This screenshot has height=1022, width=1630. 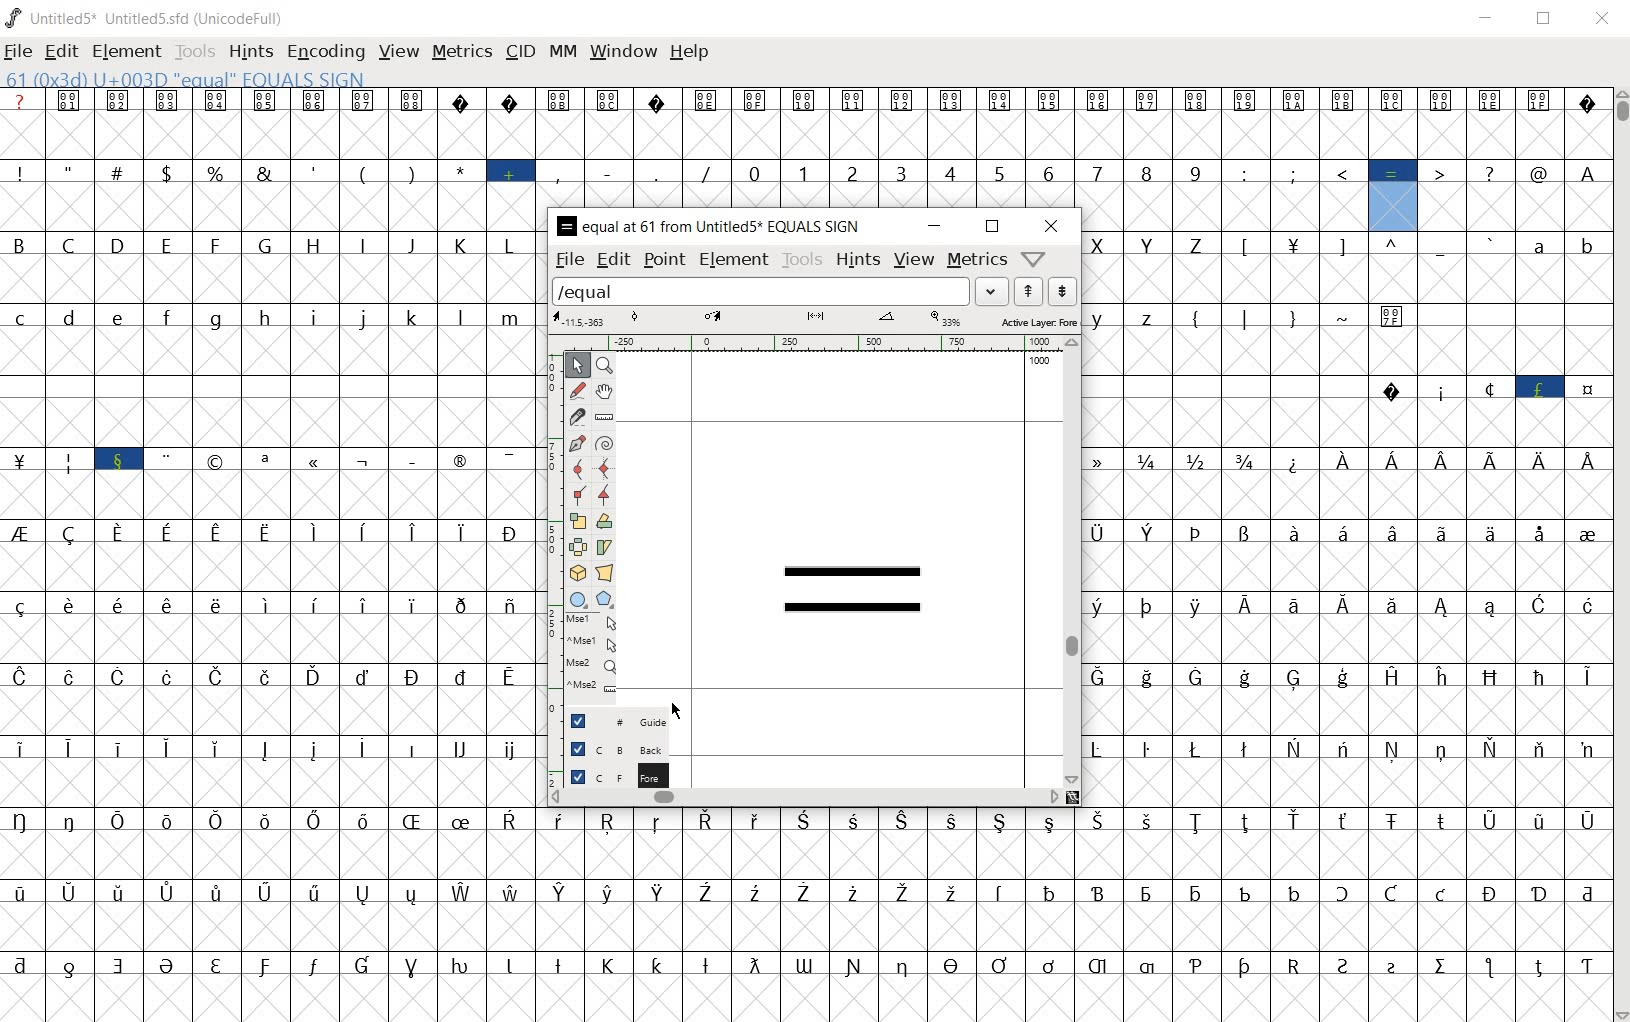 I want to click on metrics, so click(x=975, y=260).